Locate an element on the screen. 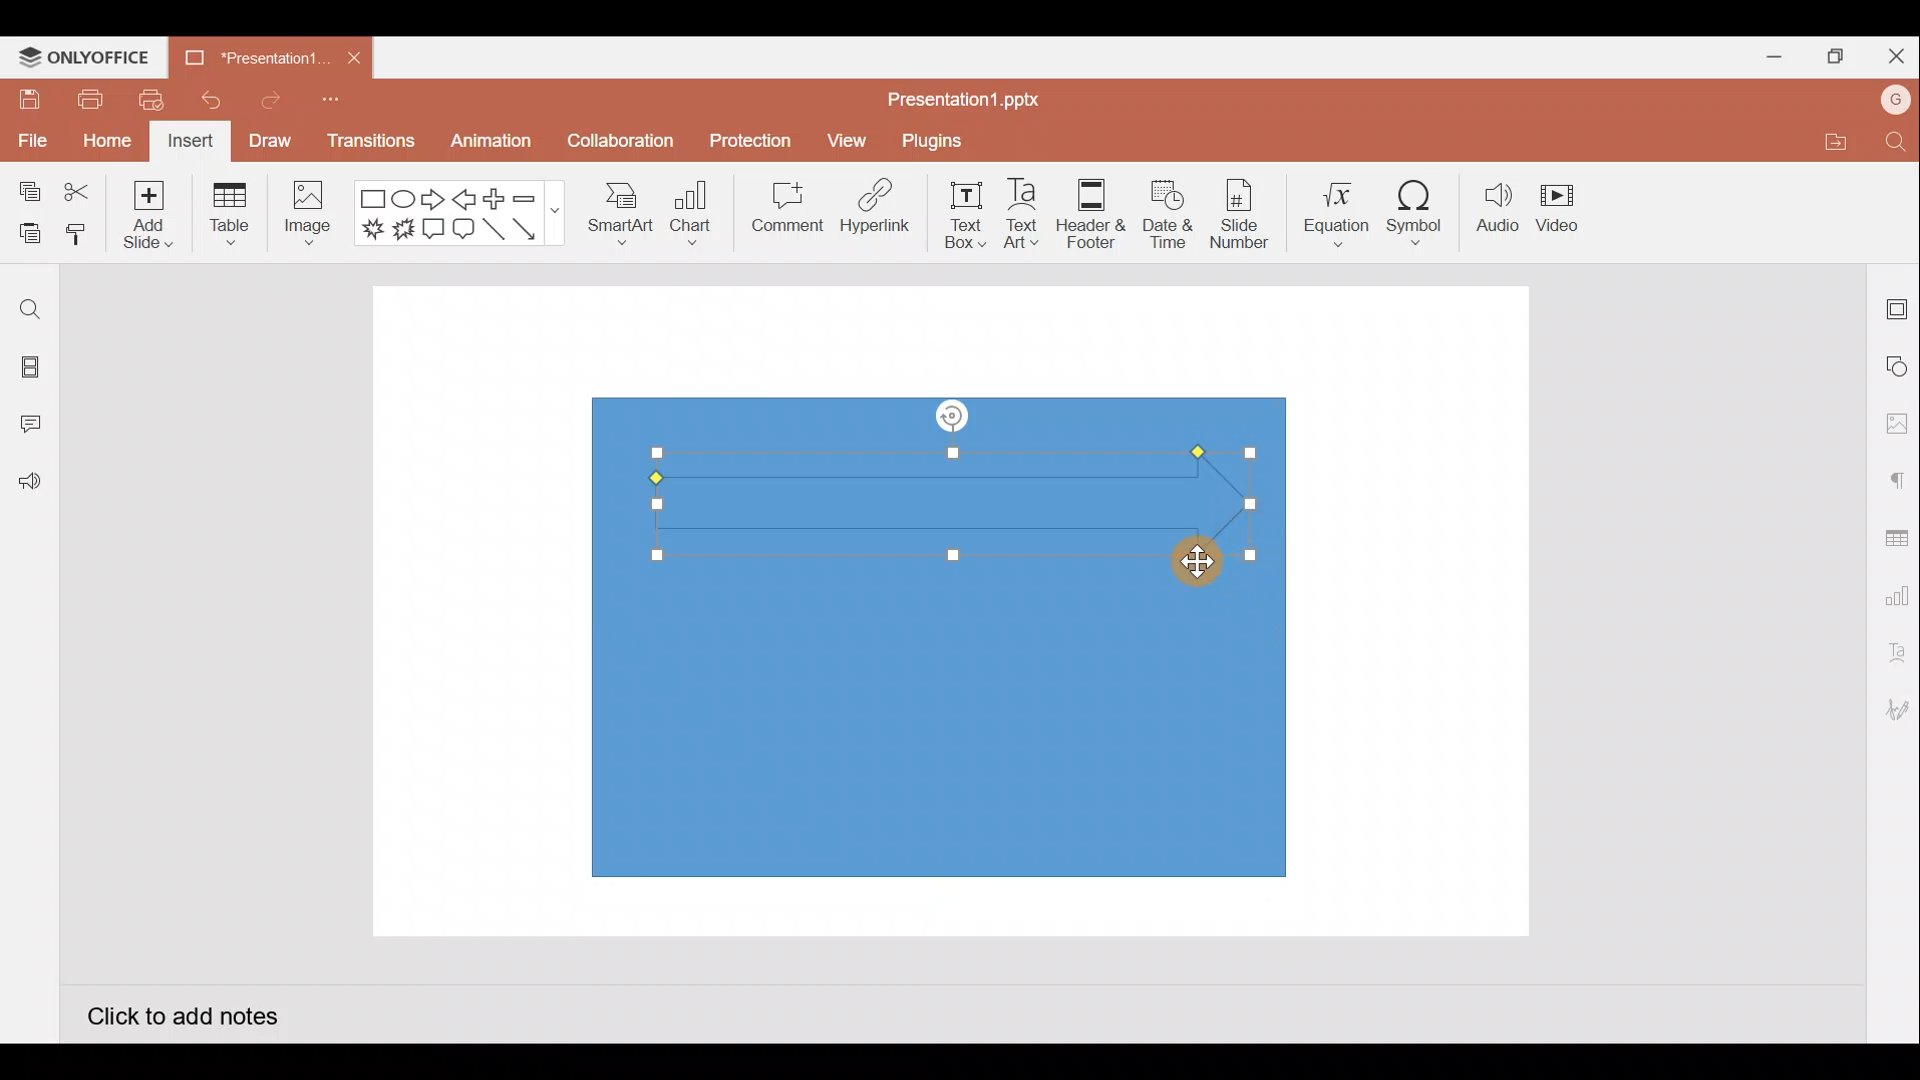  Rectangle is located at coordinates (374, 200).